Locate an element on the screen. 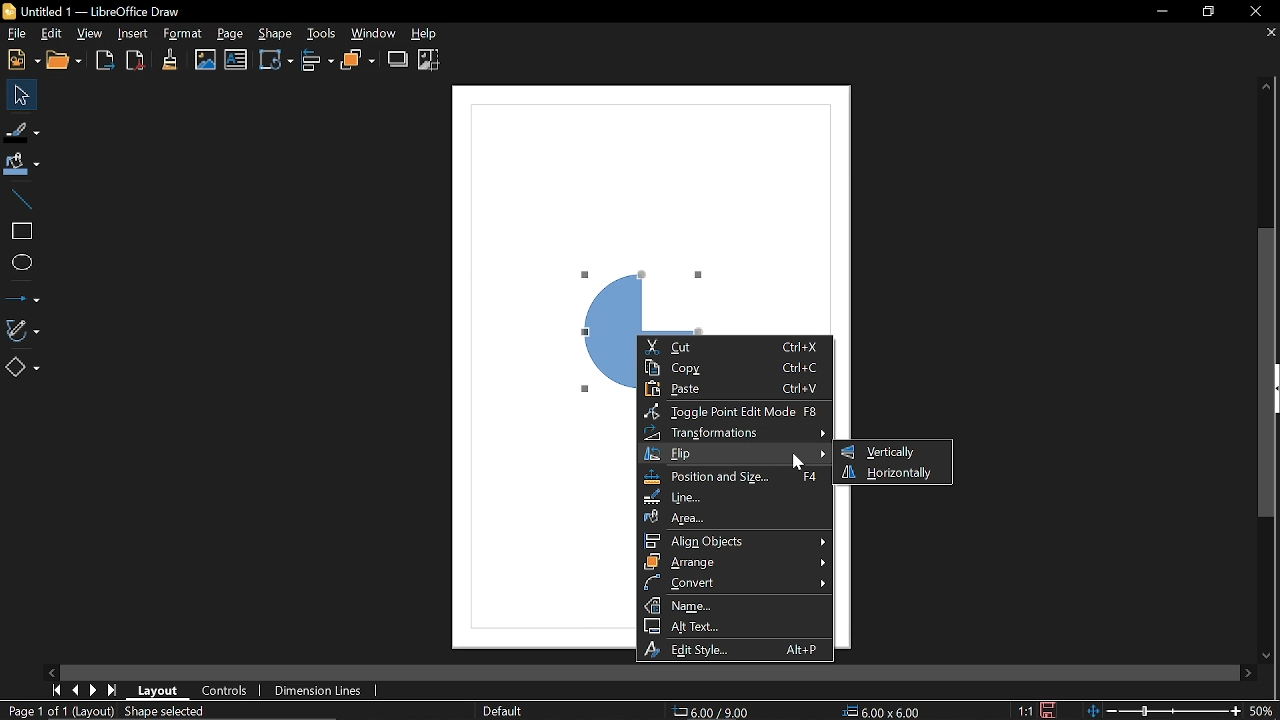  Curves and polygons is located at coordinates (22, 328).